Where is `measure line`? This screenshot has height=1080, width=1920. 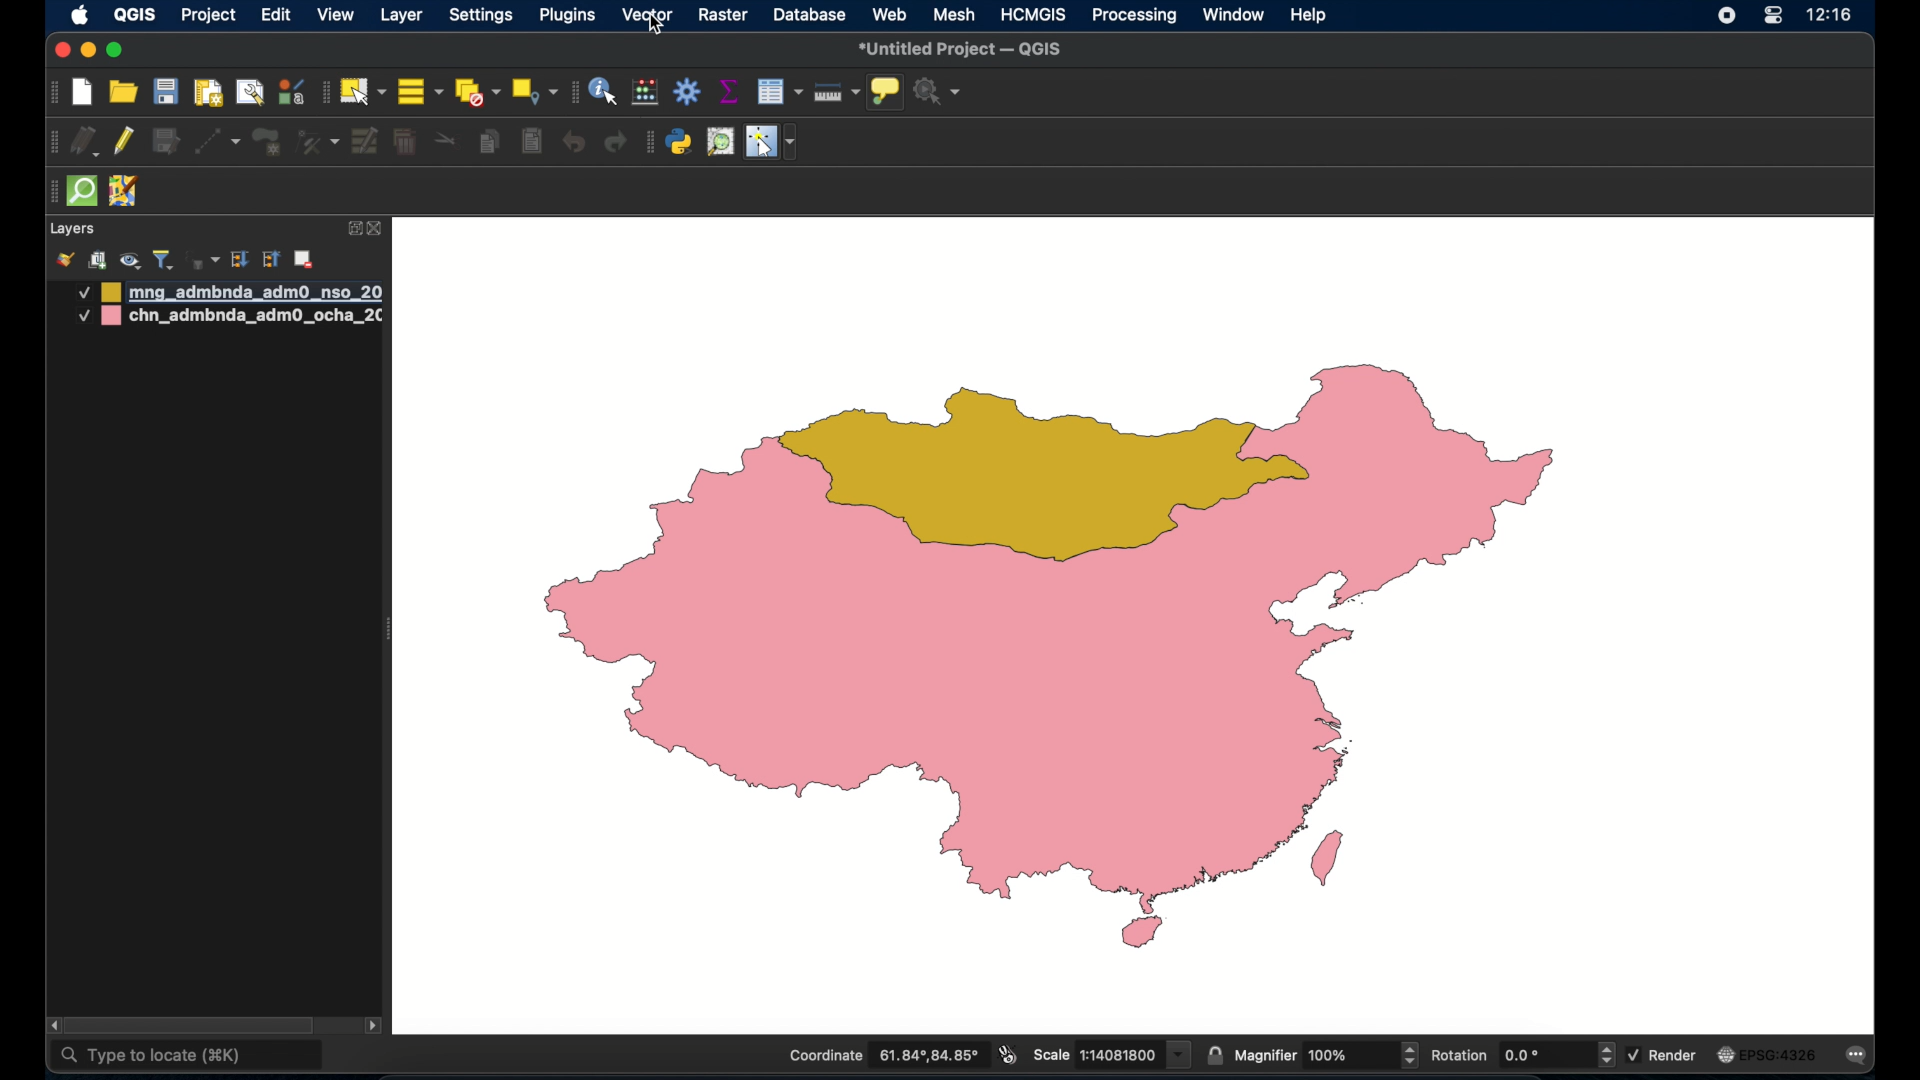 measure line is located at coordinates (836, 93).